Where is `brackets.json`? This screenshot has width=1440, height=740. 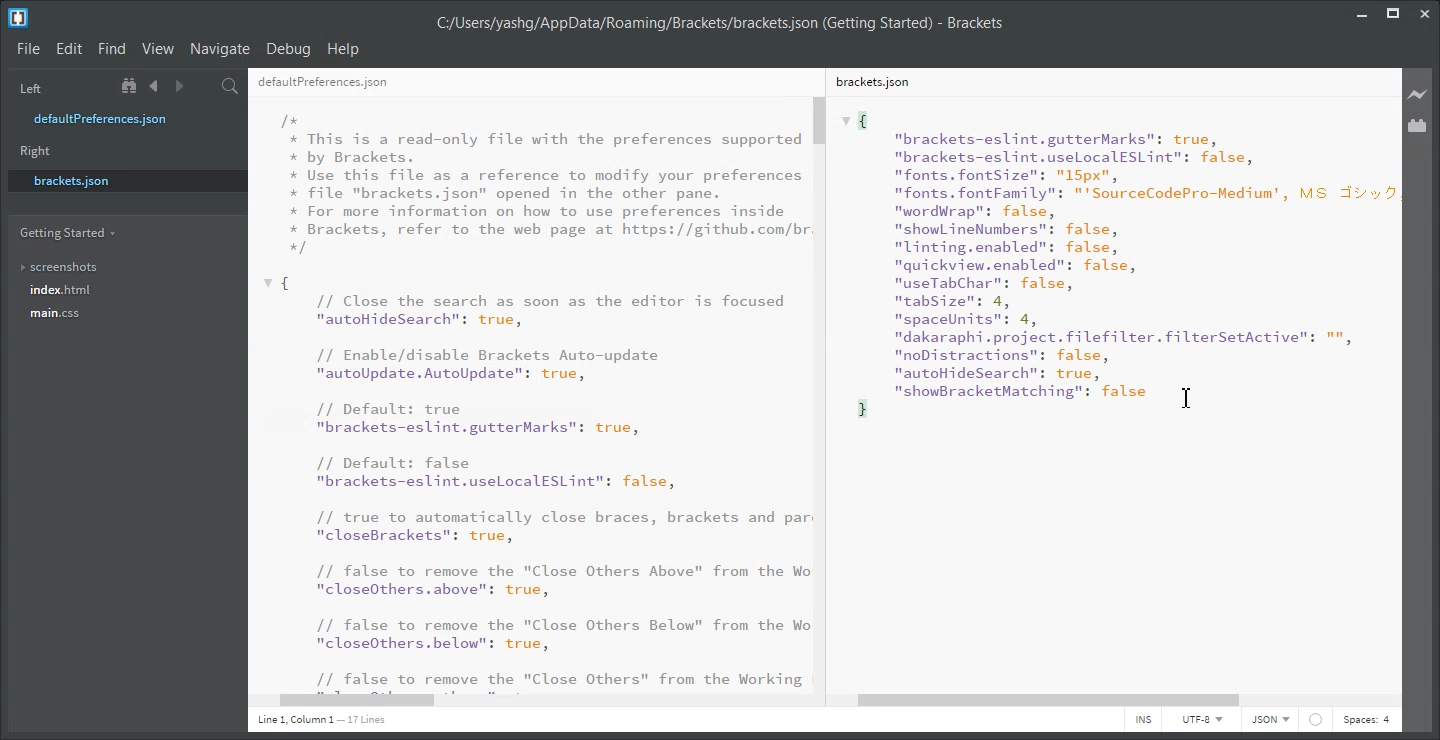 brackets.json is located at coordinates (871, 81).